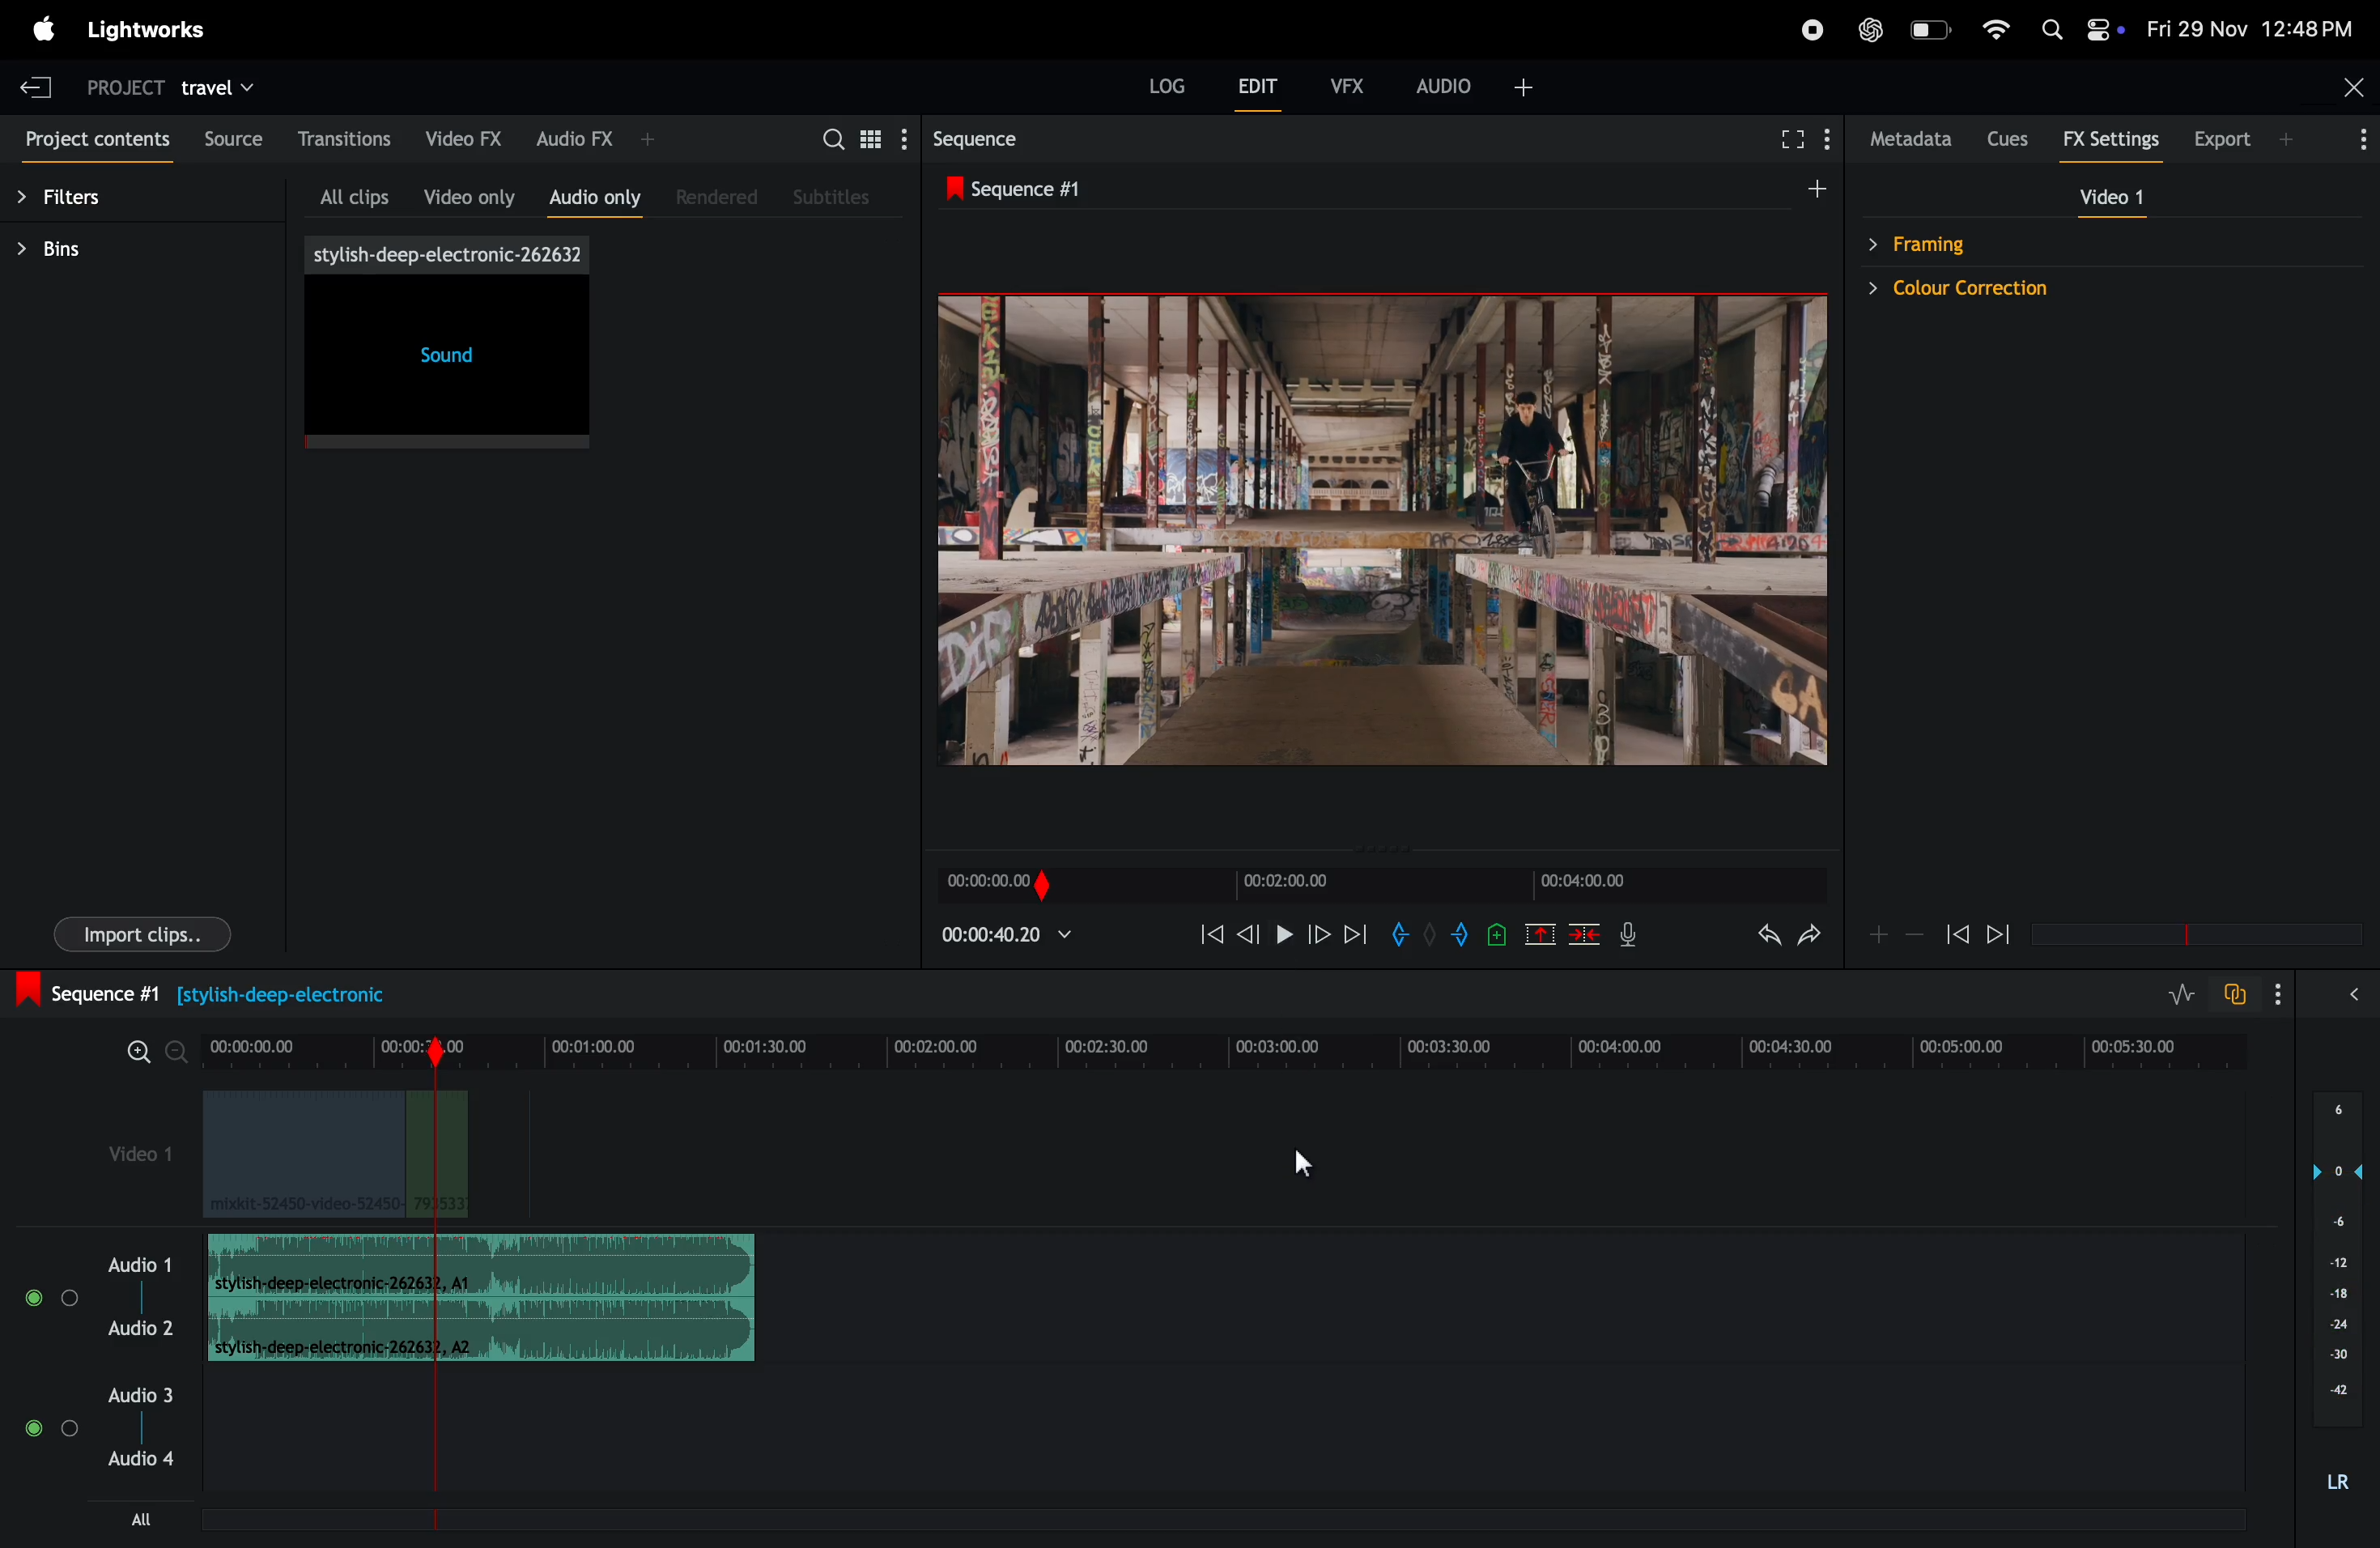  I want to click on mic, so click(1638, 938).